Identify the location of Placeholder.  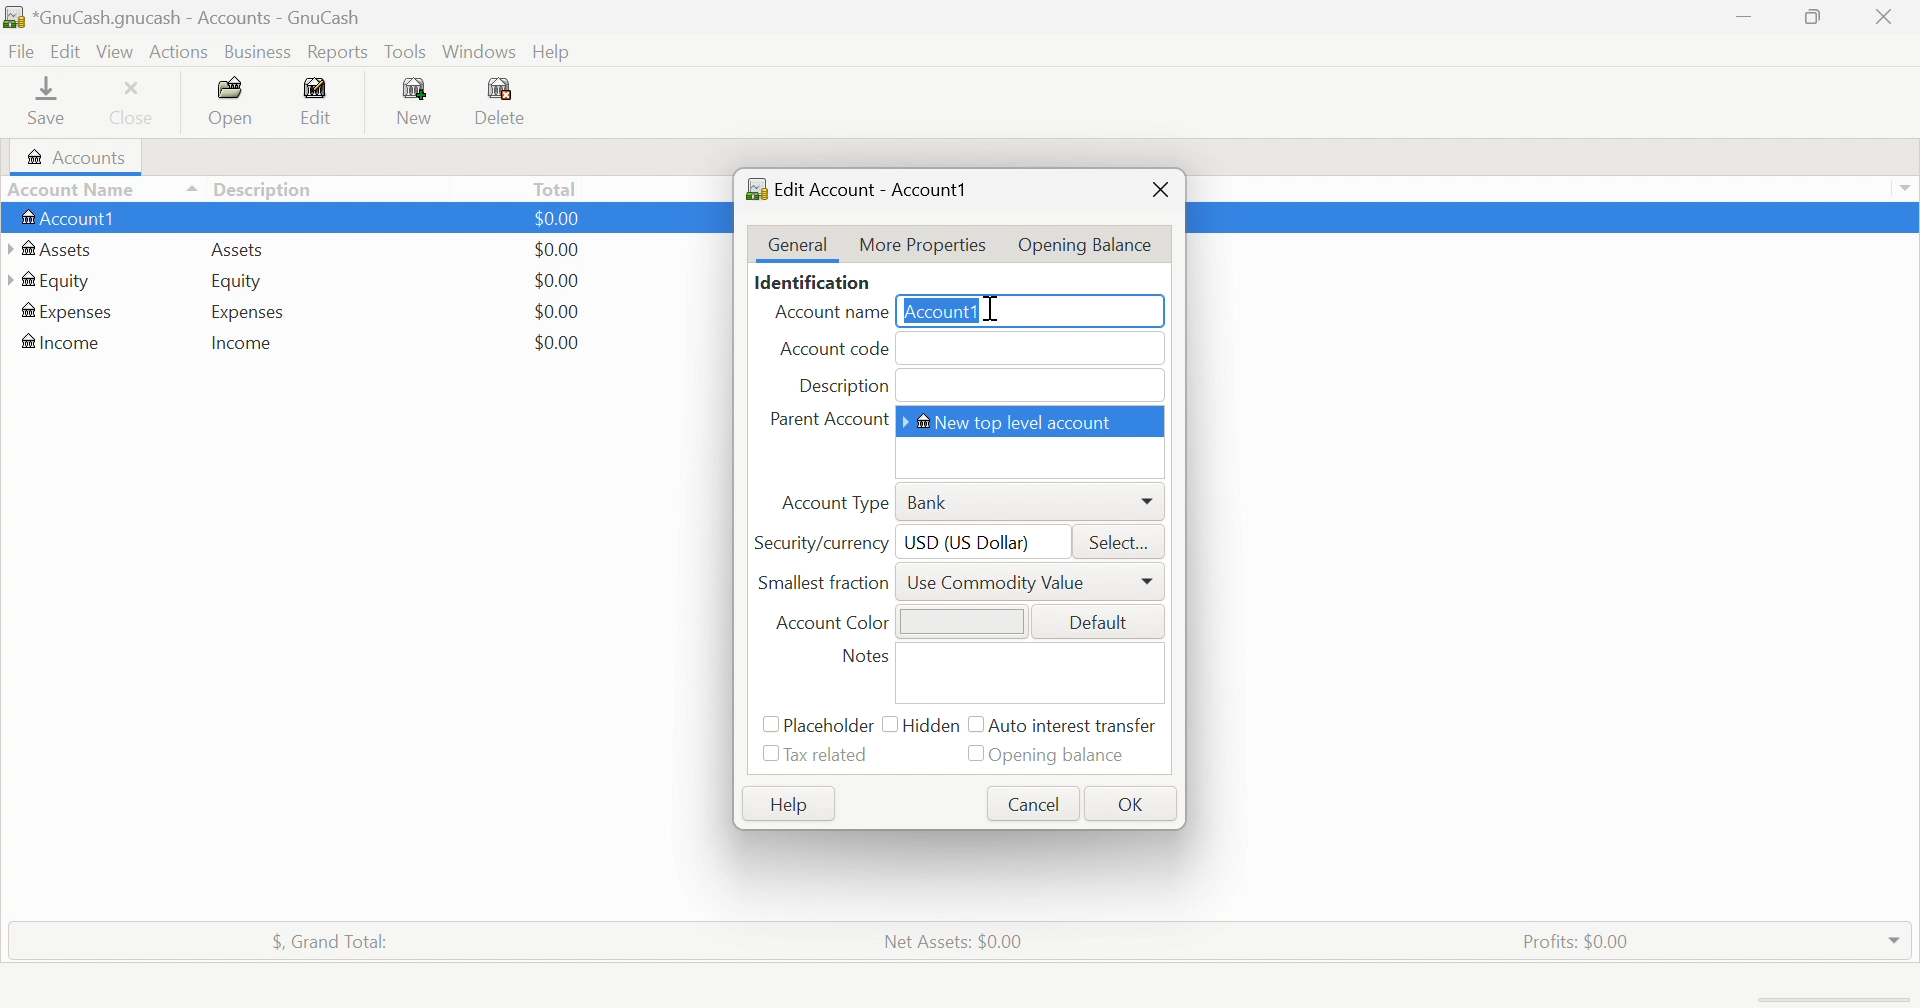
(815, 727).